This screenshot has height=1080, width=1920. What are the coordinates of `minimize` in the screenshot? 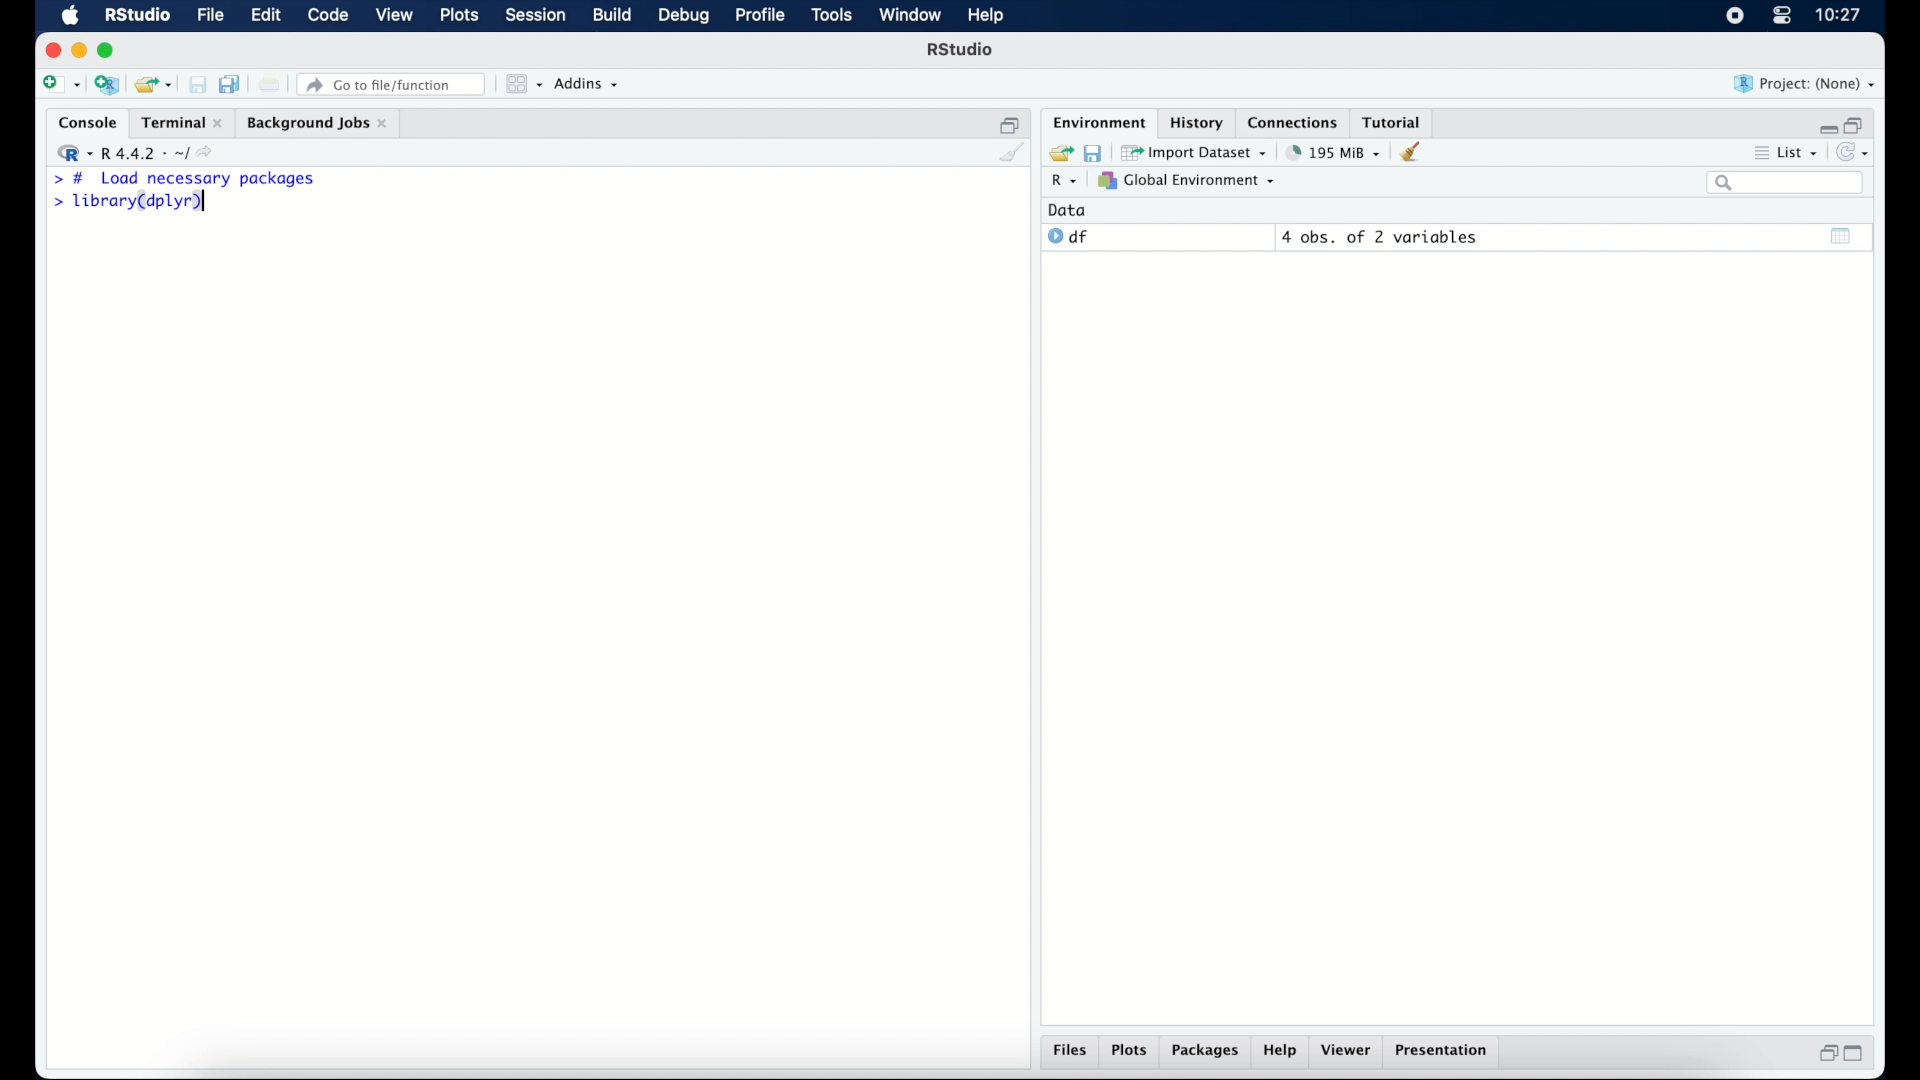 It's located at (1825, 124).